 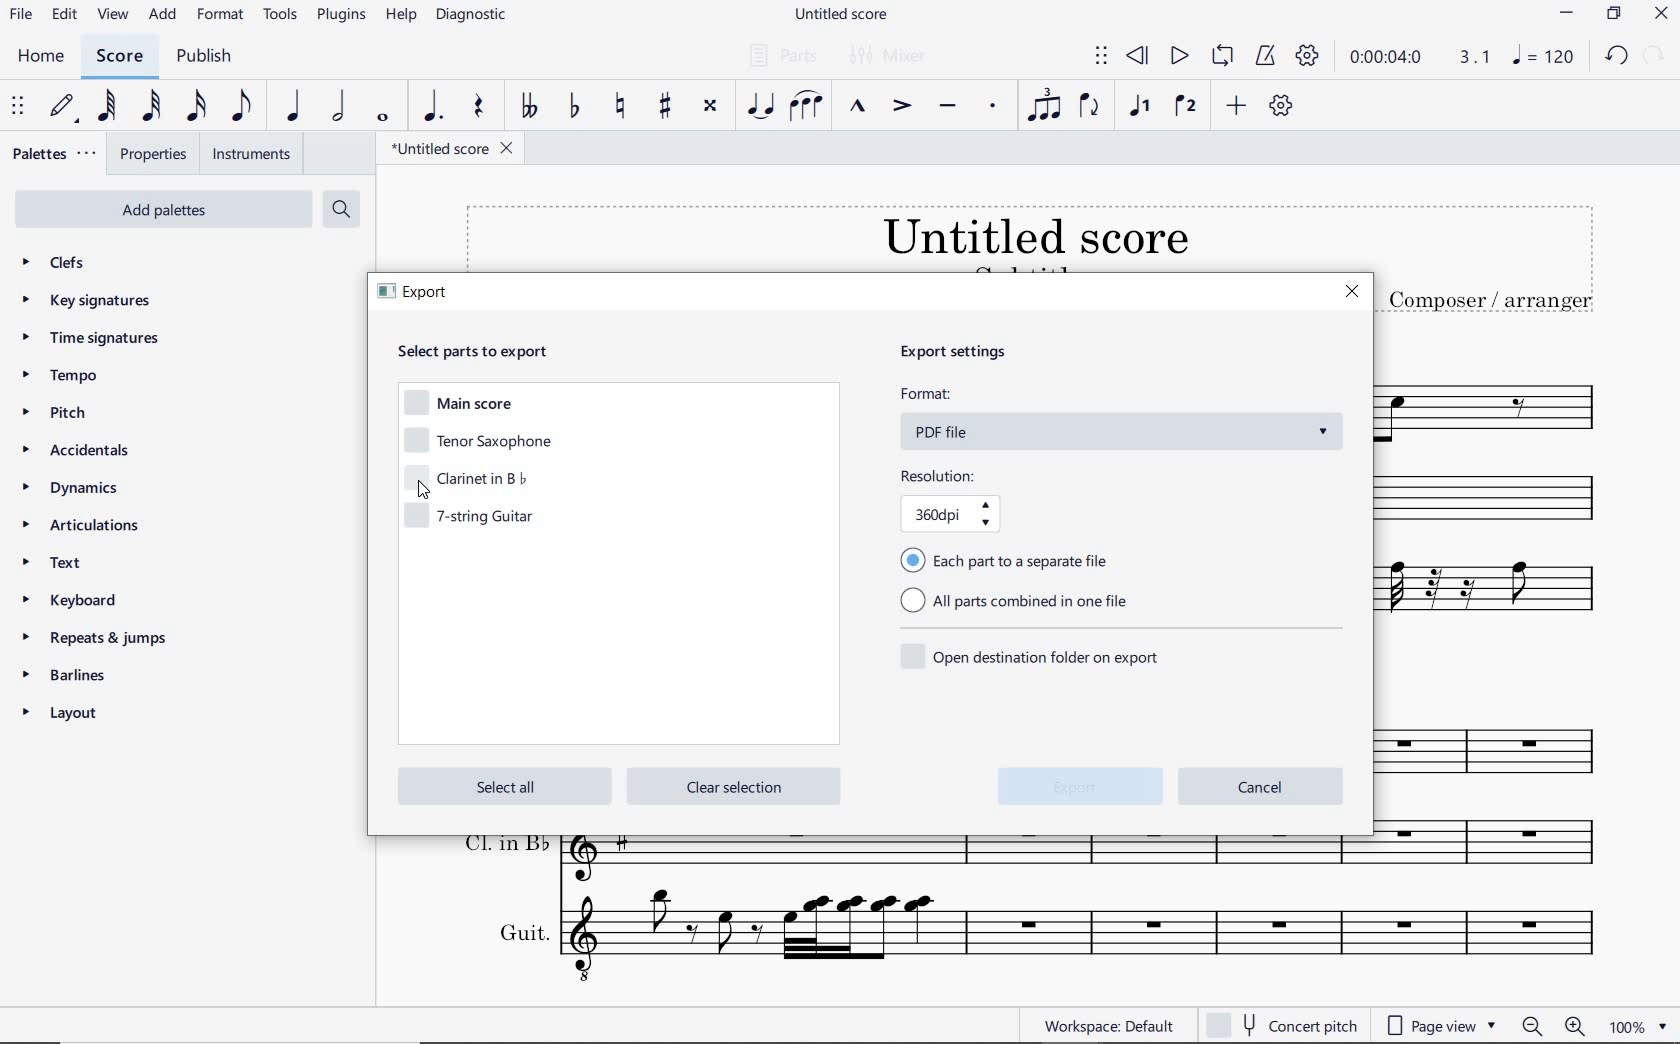 I want to click on pitch, so click(x=57, y=415).